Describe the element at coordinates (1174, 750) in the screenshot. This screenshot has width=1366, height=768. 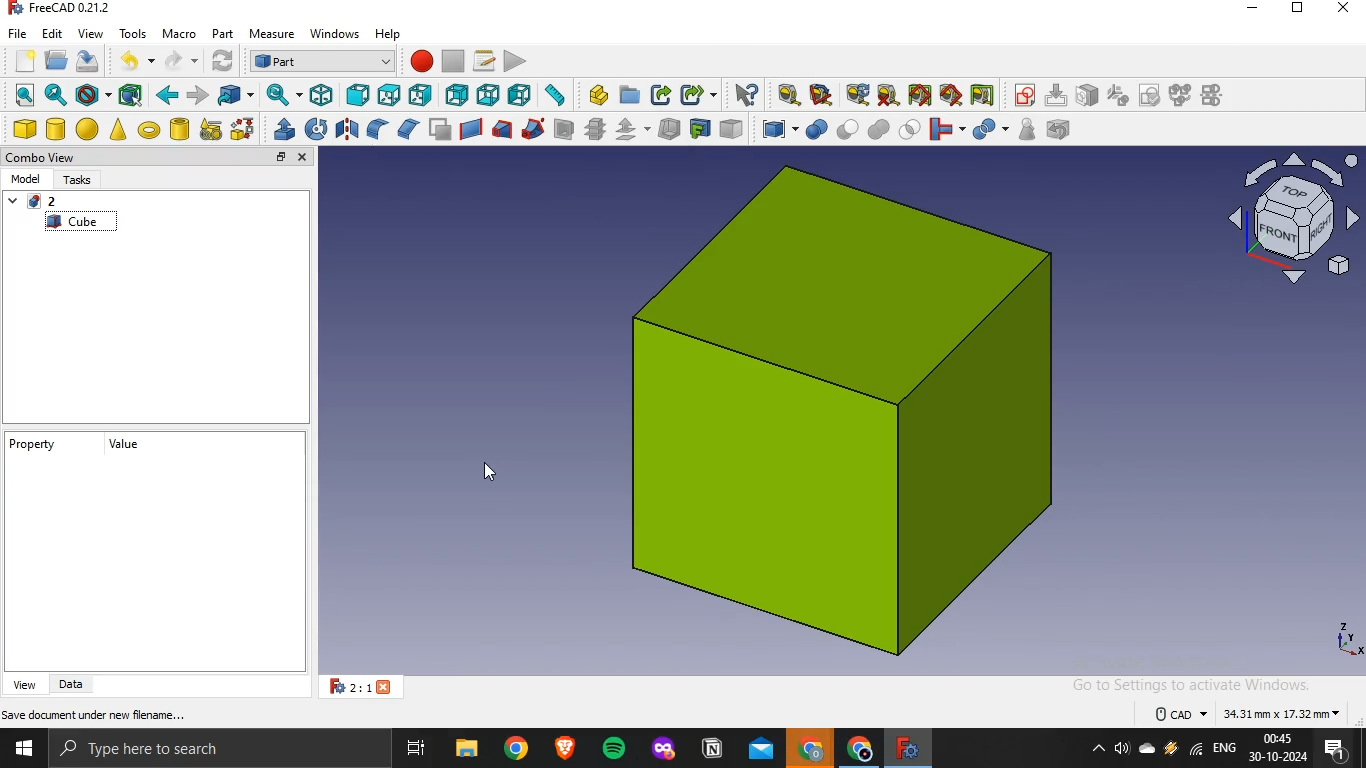
I see `winamp agent` at that location.